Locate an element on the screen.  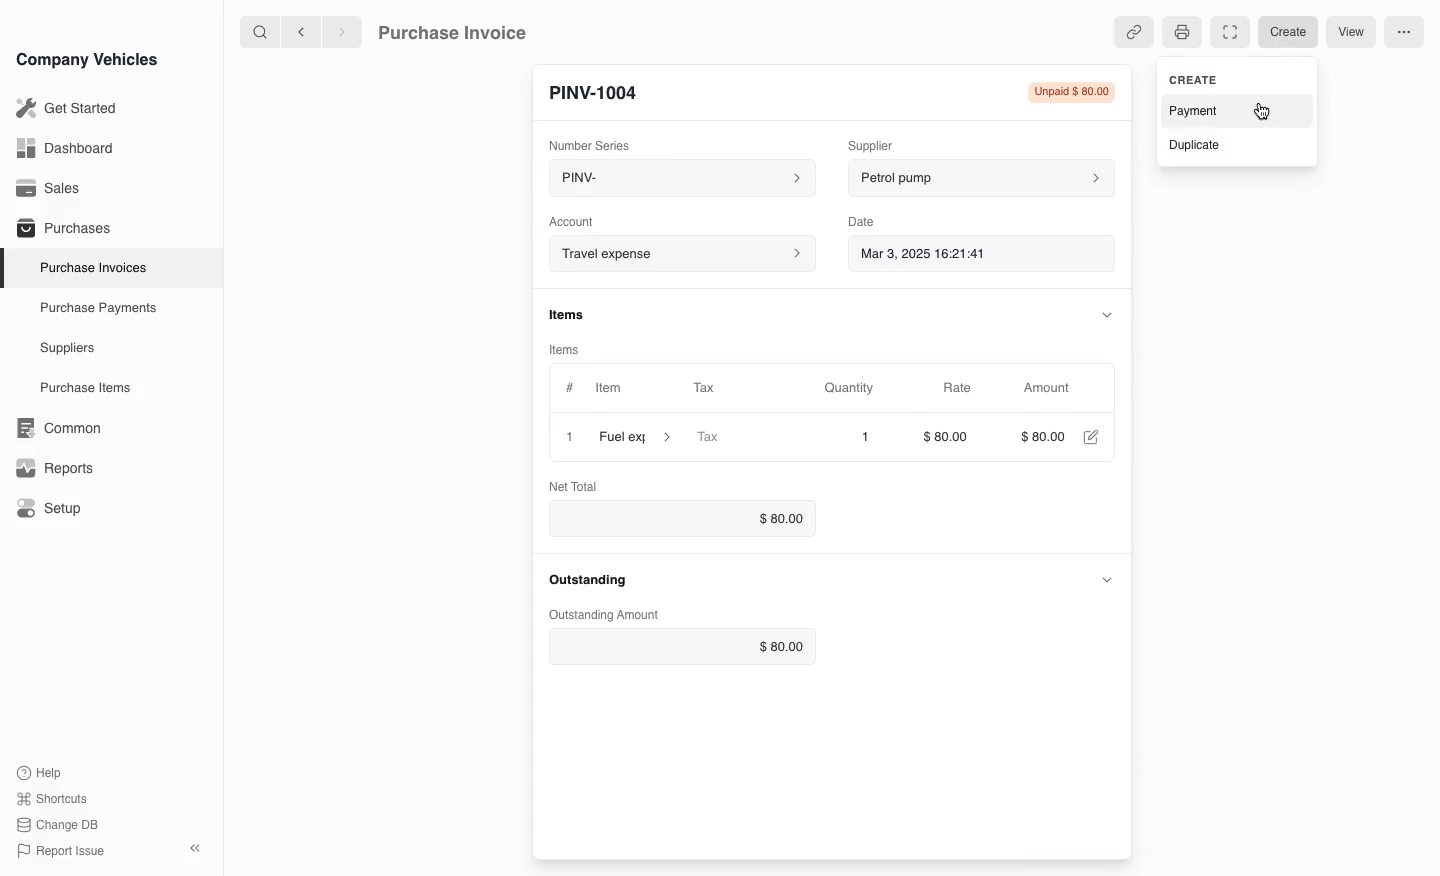
Quantity is located at coordinates (852, 388).